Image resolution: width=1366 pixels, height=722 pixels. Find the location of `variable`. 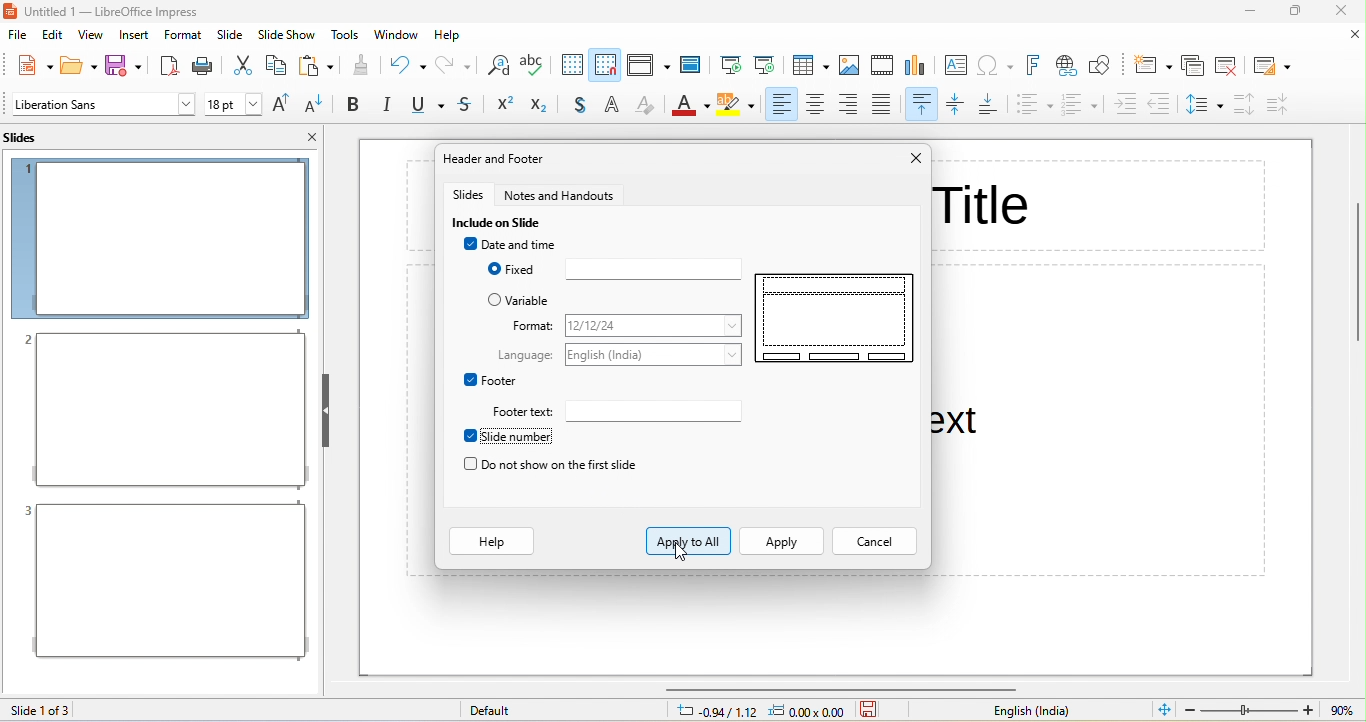

variable is located at coordinates (536, 301).